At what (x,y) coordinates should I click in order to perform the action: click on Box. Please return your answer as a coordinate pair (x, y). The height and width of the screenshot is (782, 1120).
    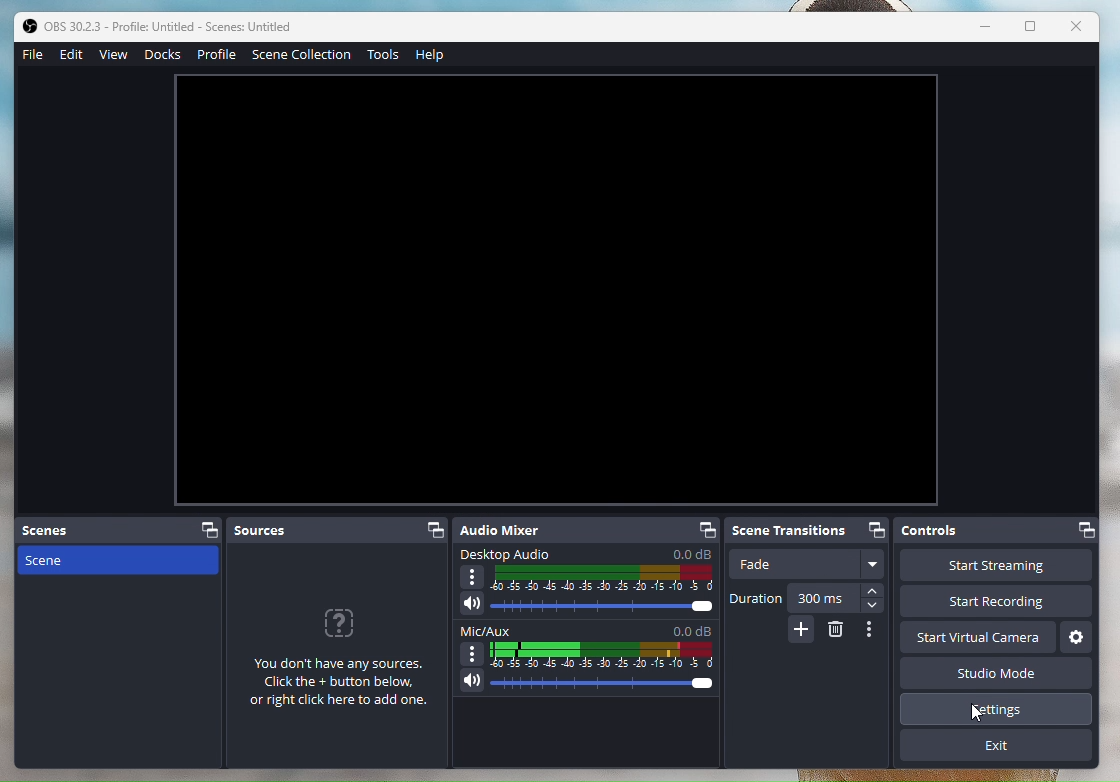
    Looking at the image, I should click on (1029, 26).